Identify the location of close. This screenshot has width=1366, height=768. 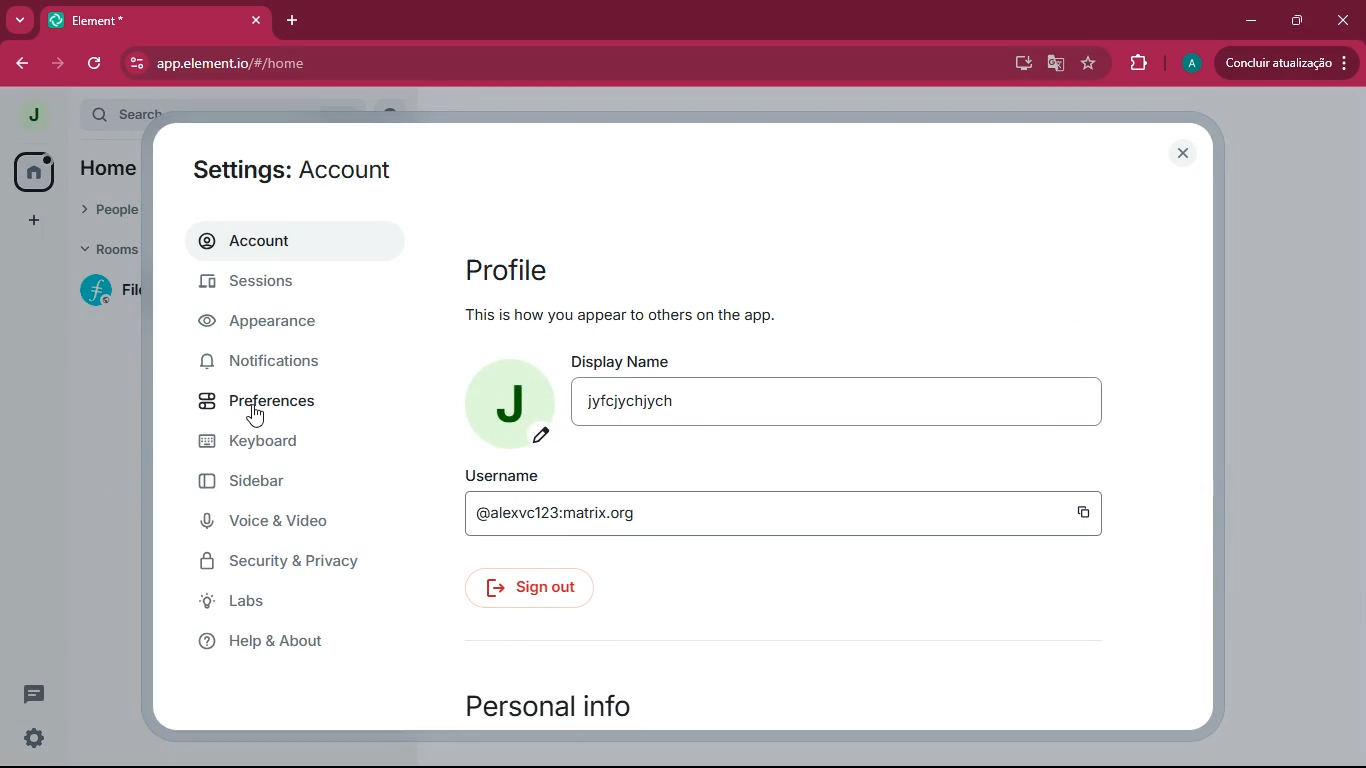
(1346, 20).